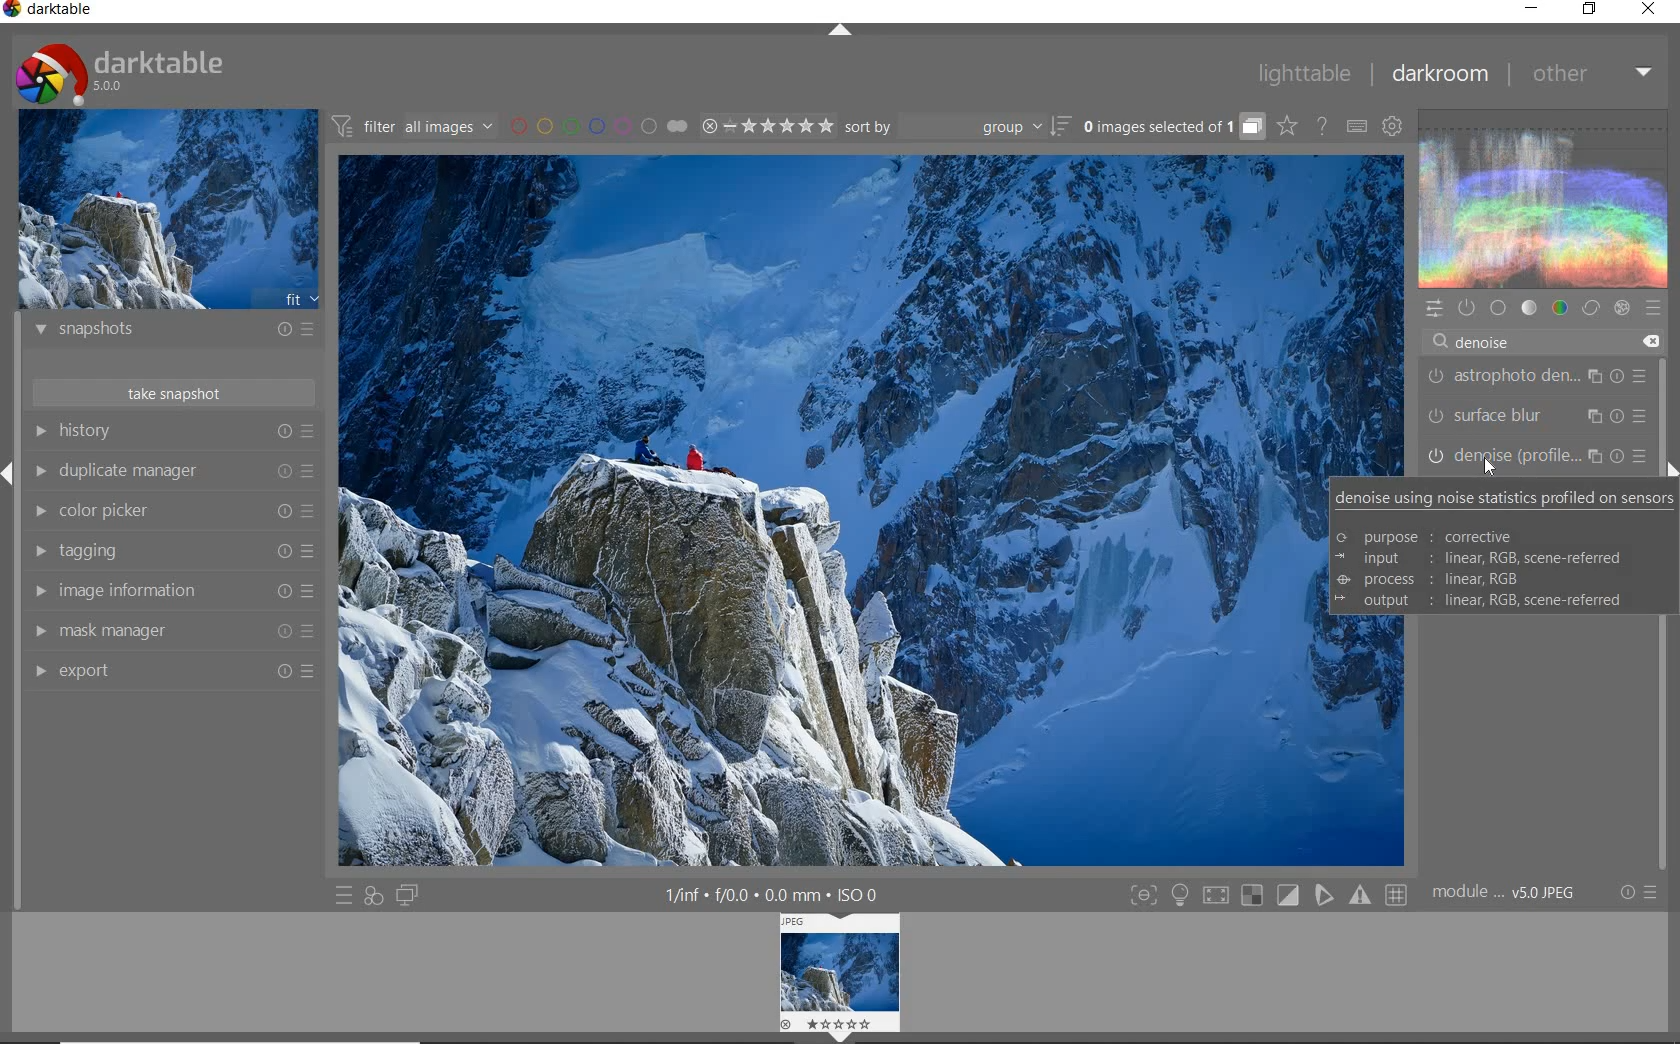 The height and width of the screenshot is (1044, 1680). I want to click on correct, so click(1590, 307).